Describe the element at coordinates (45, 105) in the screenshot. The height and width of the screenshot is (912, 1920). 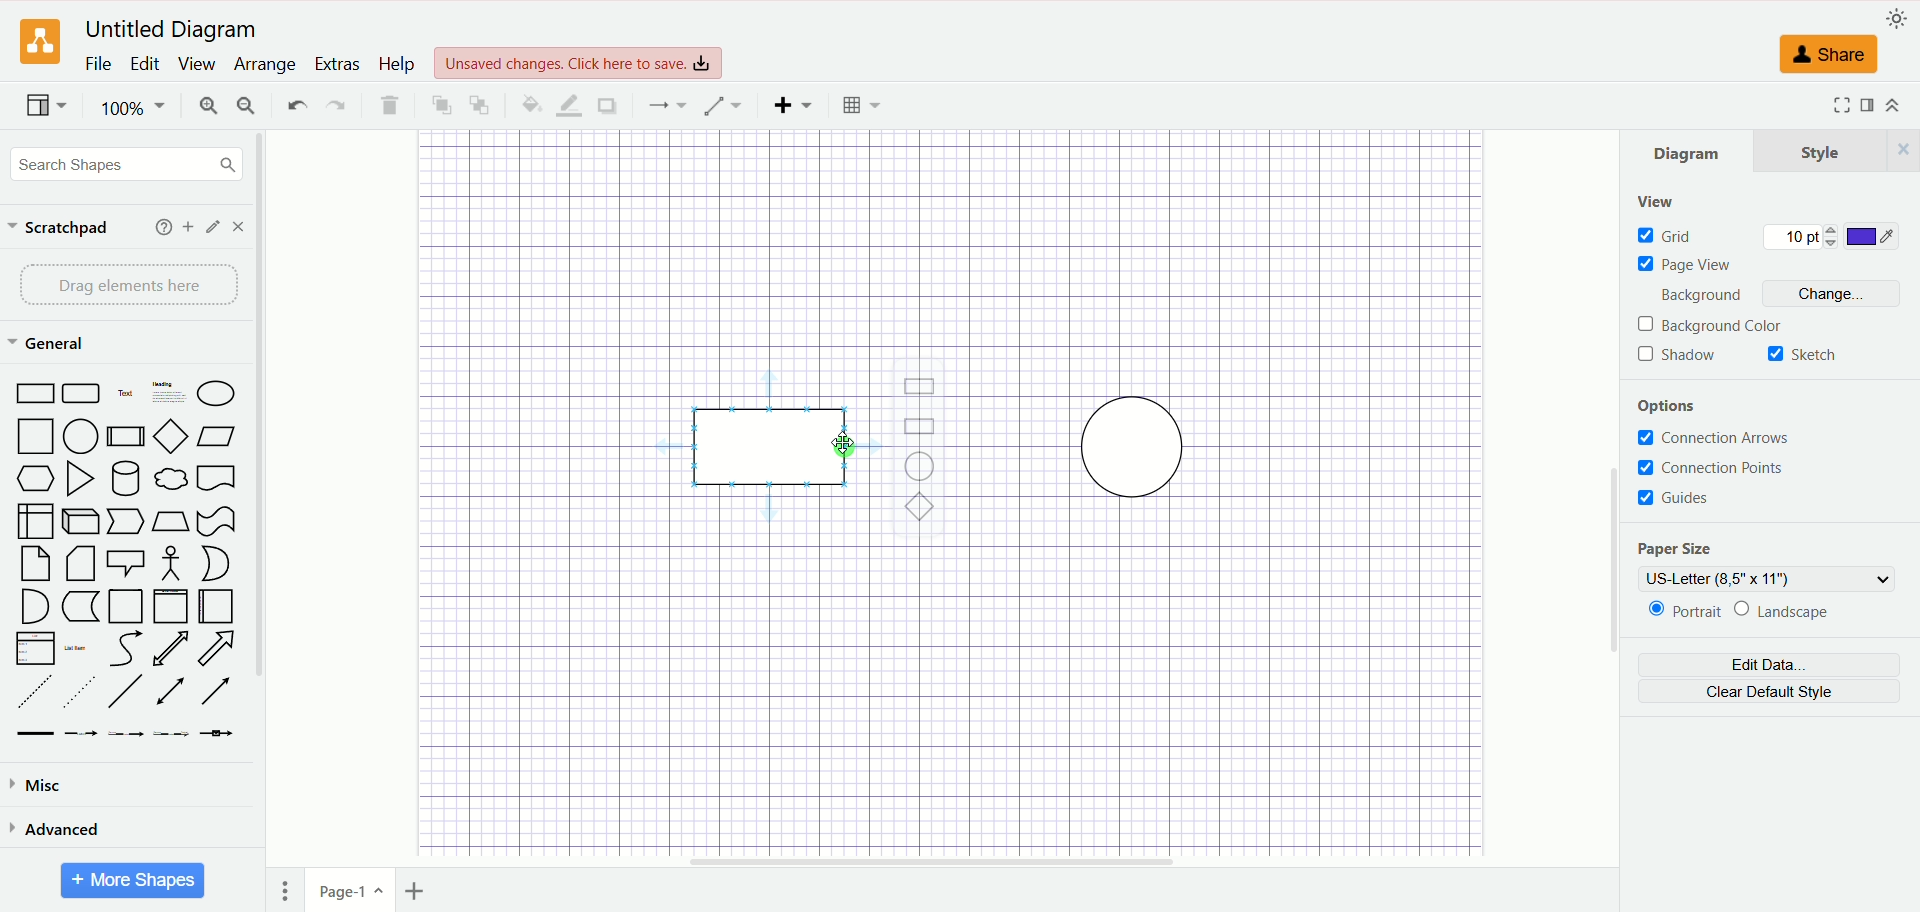
I see `view` at that location.